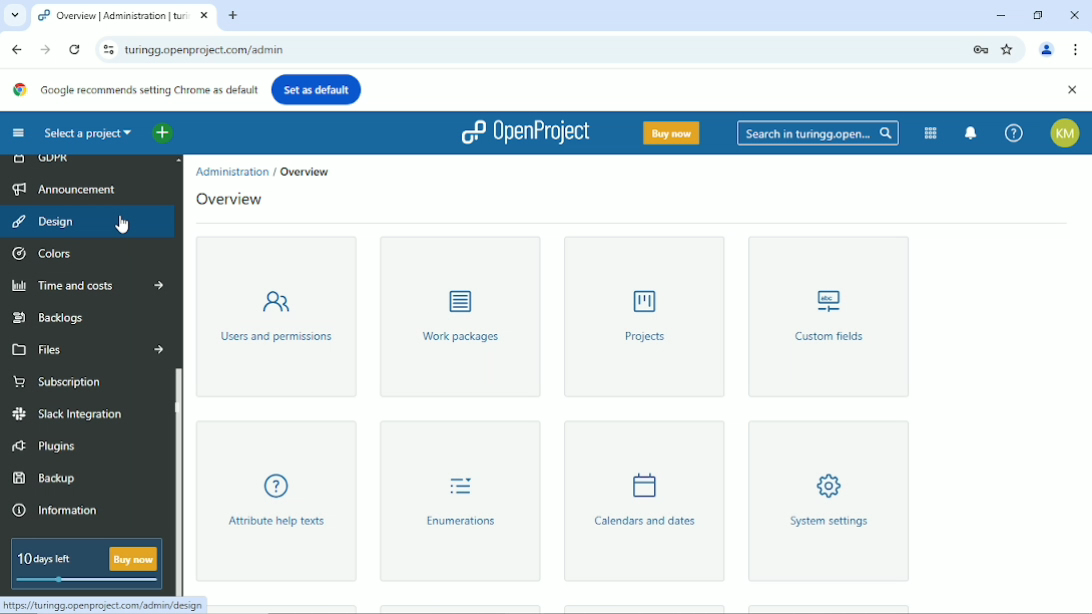  Describe the element at coordinates (43, 446) in the screenshot. I see `Plugins` at that location.